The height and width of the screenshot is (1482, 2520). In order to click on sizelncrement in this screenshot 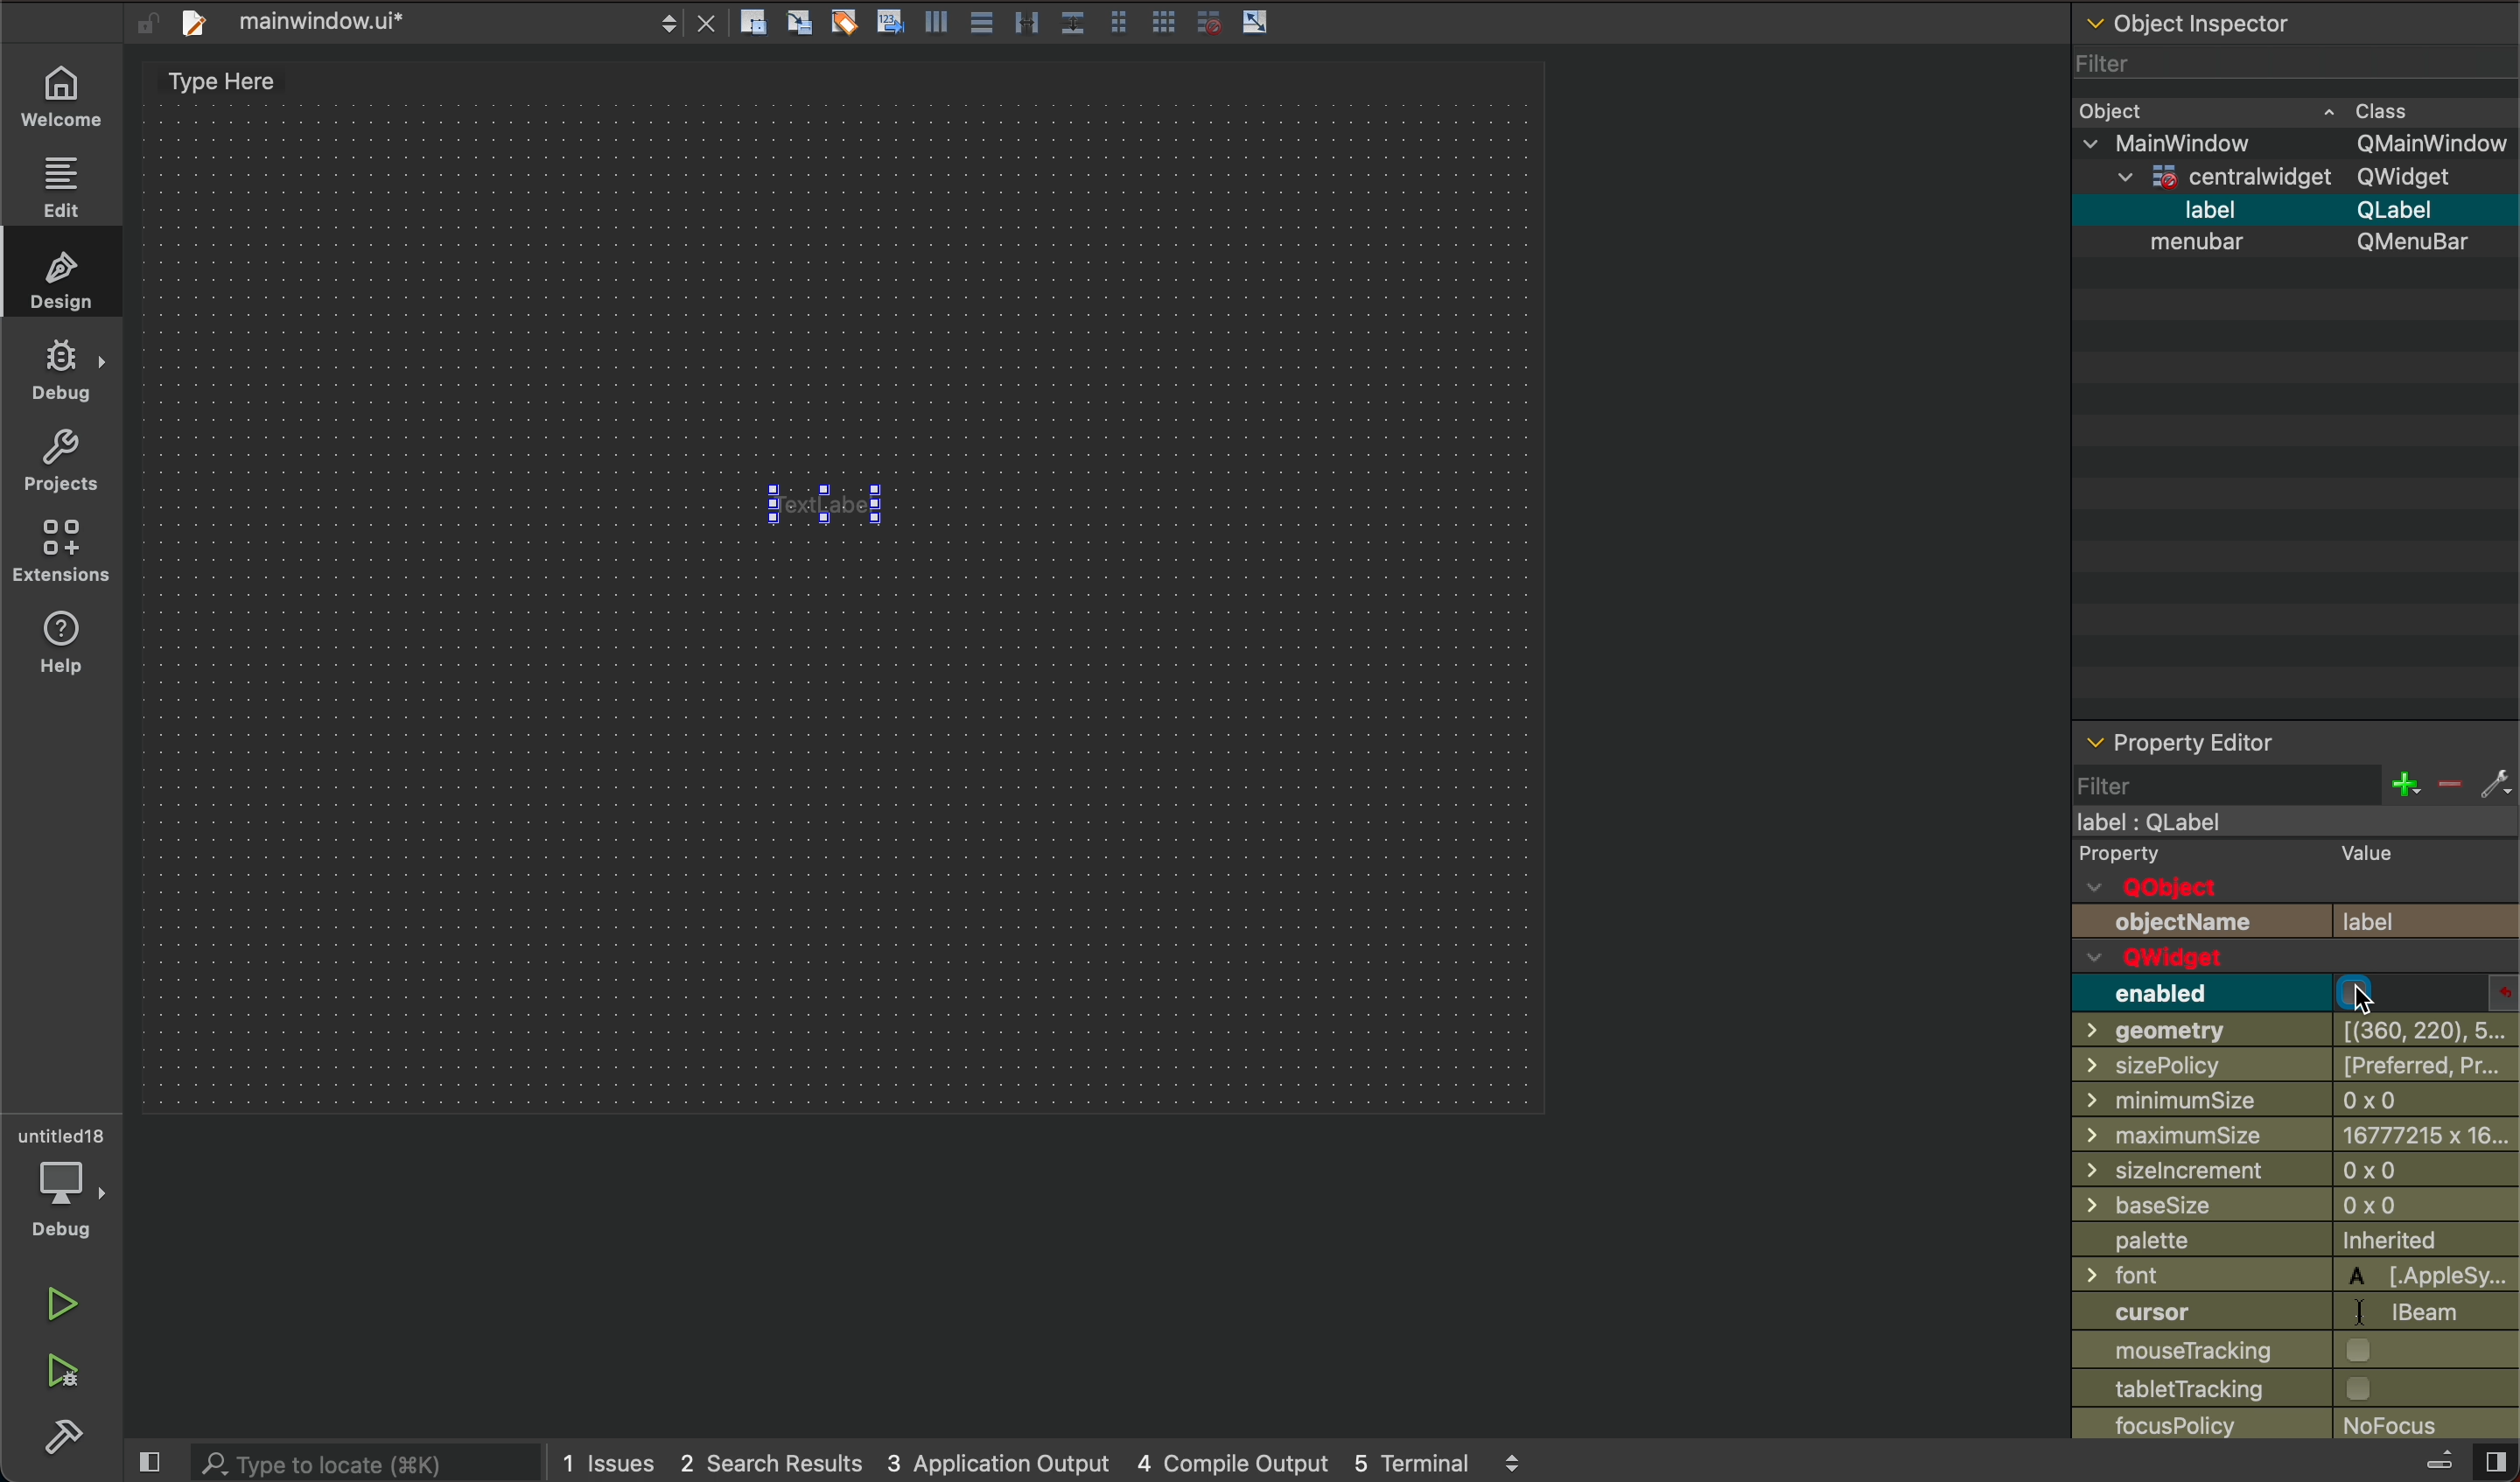, I will do `click(2194, 1168)`.